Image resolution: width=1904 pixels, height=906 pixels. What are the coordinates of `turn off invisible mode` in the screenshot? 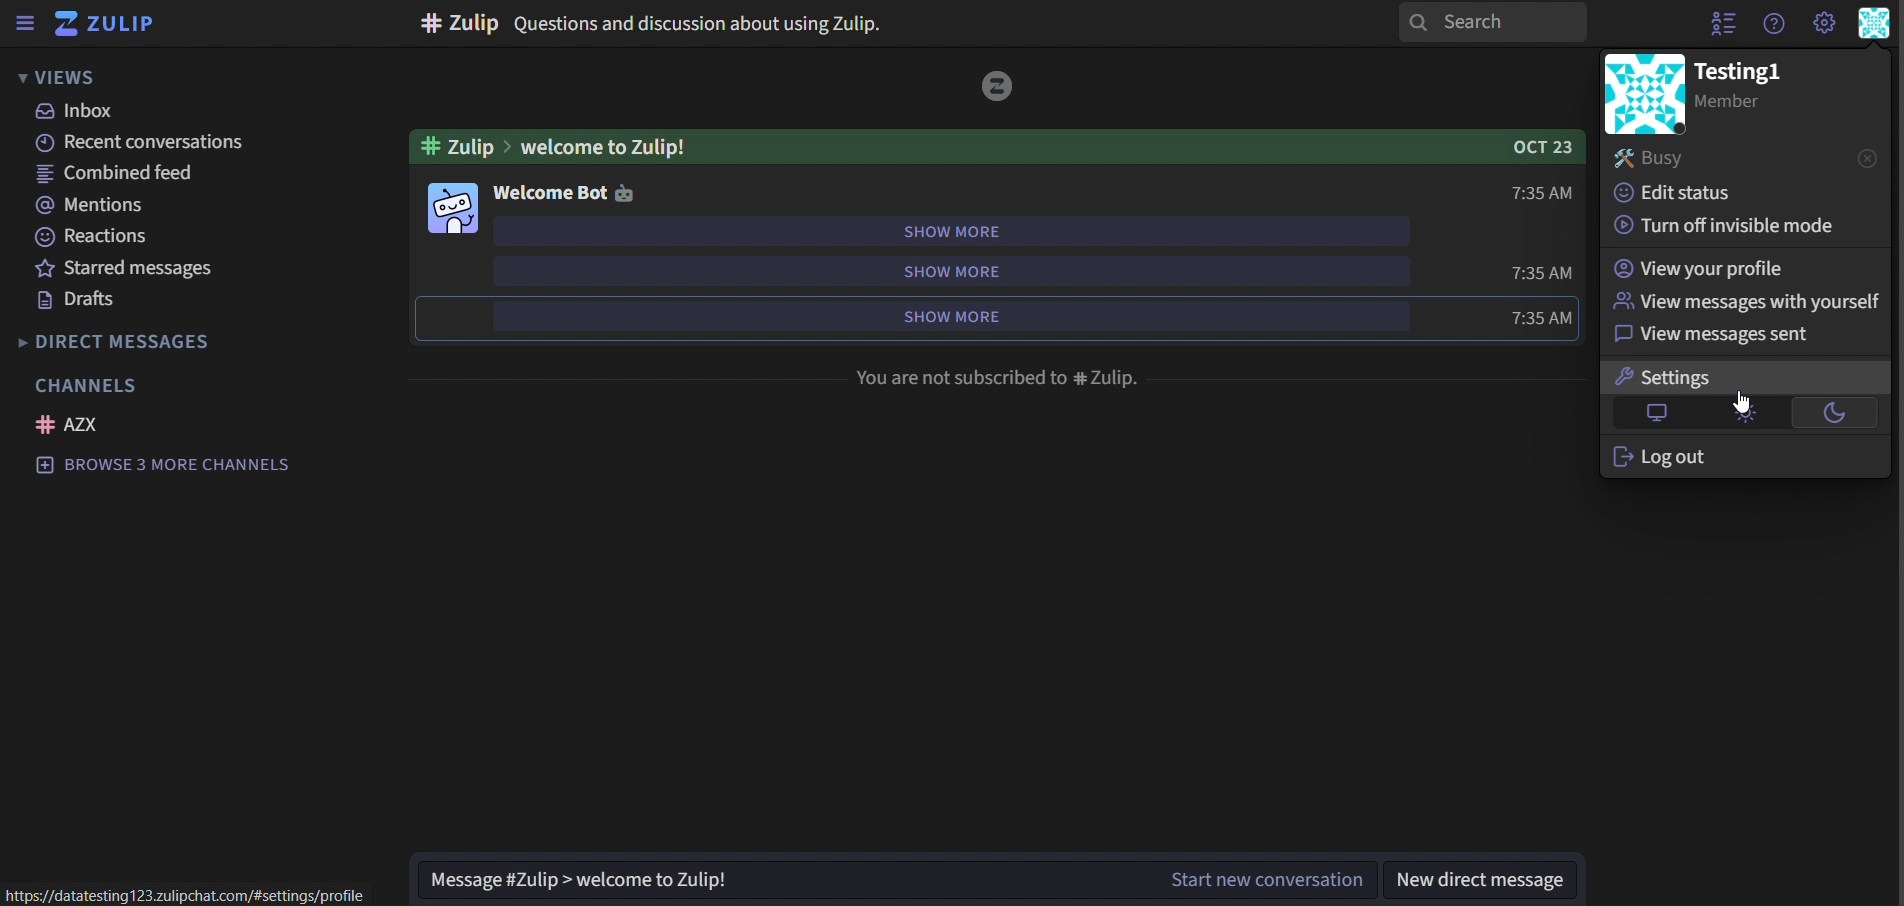 It's located at (1726, 225).